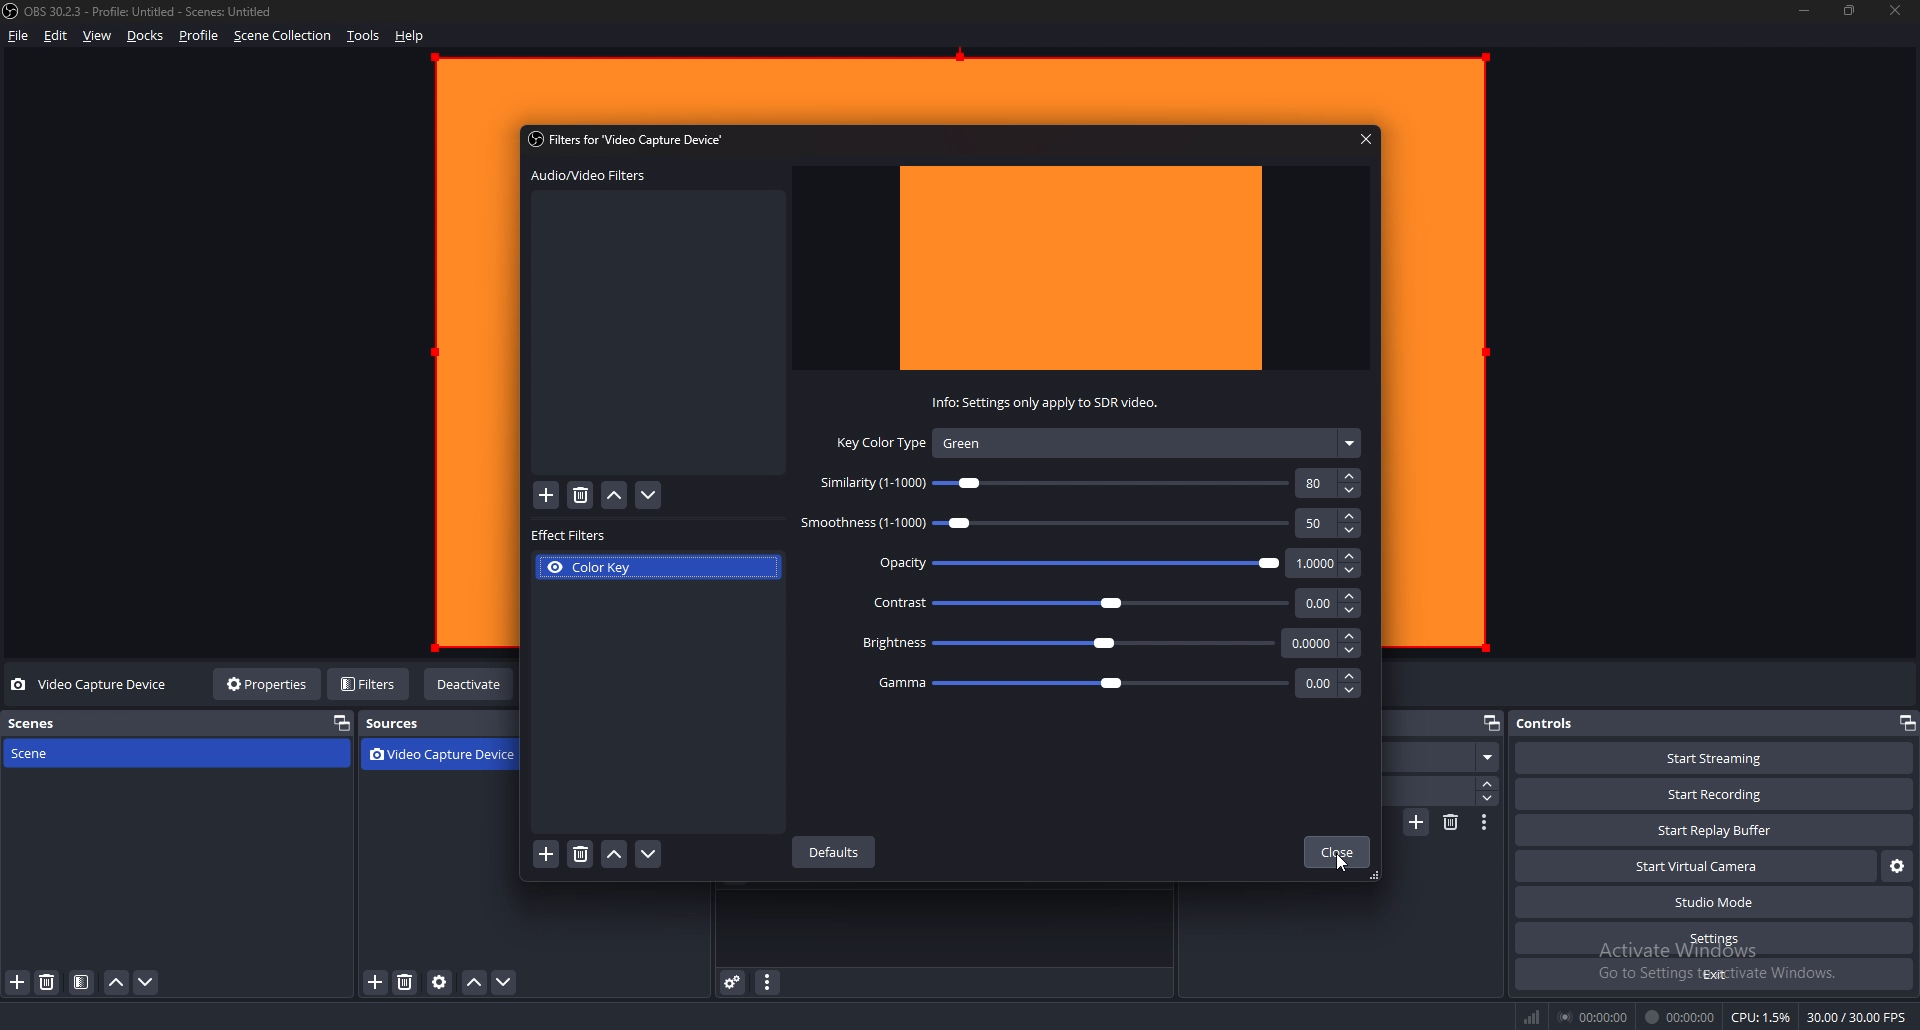 This screenshot has height=1030, width=1920. Describe the element at coordinates (1084, 269) in the screenshot. I see `preview` at that location.